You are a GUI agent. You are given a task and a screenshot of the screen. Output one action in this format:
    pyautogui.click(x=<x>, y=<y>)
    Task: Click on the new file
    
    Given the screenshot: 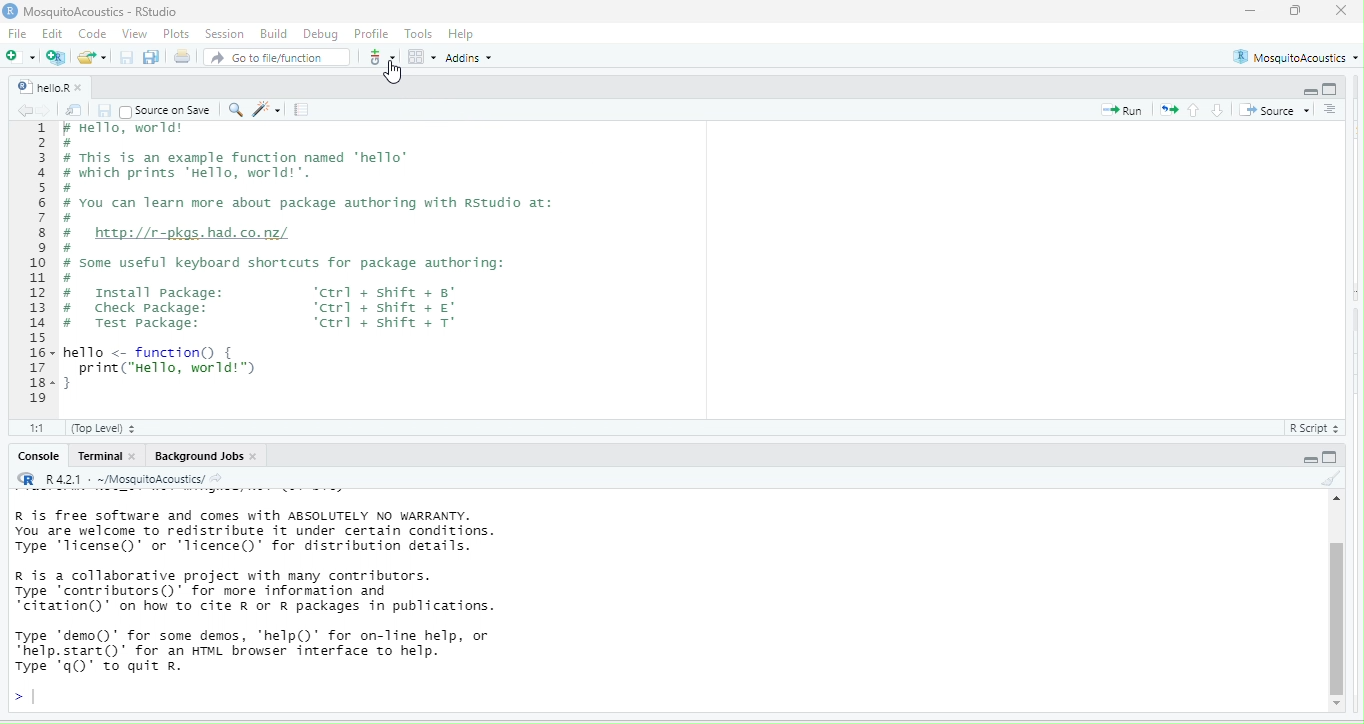 What is the action you would take?
    pyautogui.click(x=21, y=56)
    